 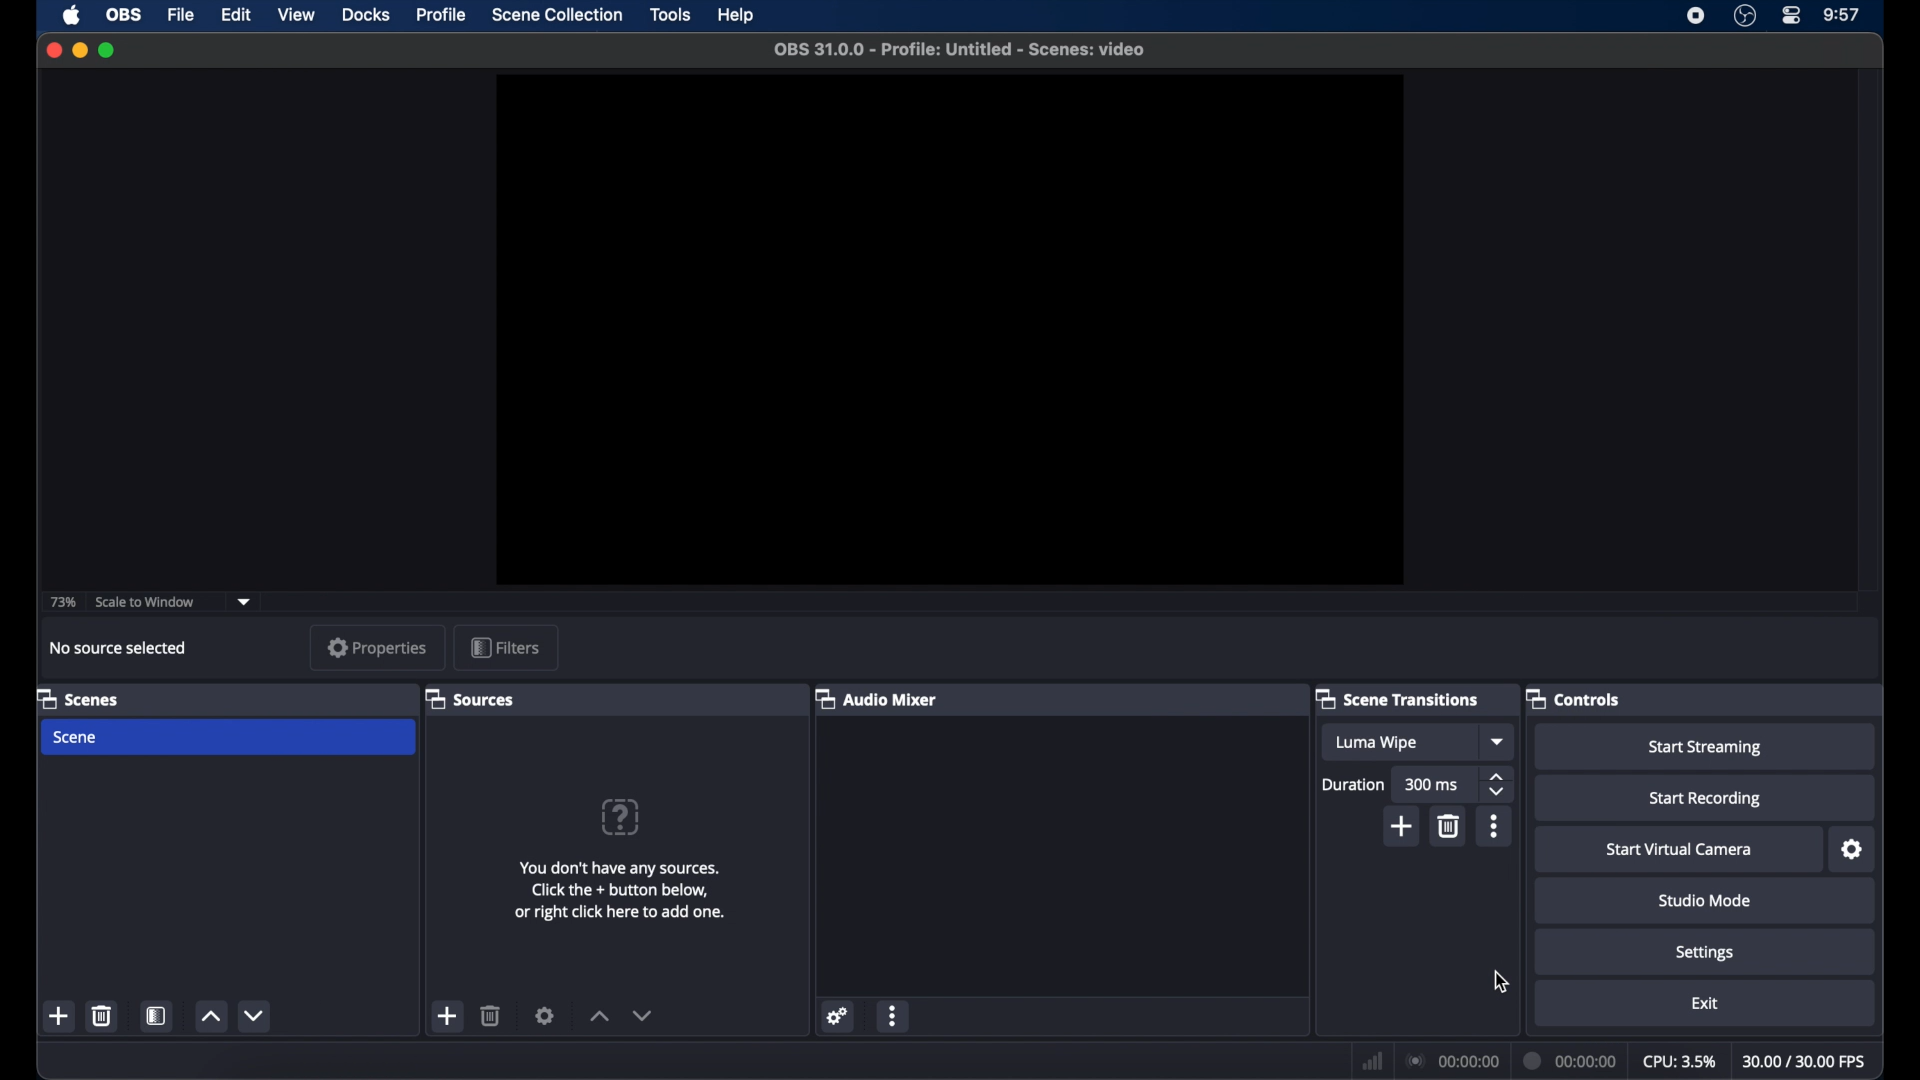 I want to click on connection, so click(x=1452, y=1060).